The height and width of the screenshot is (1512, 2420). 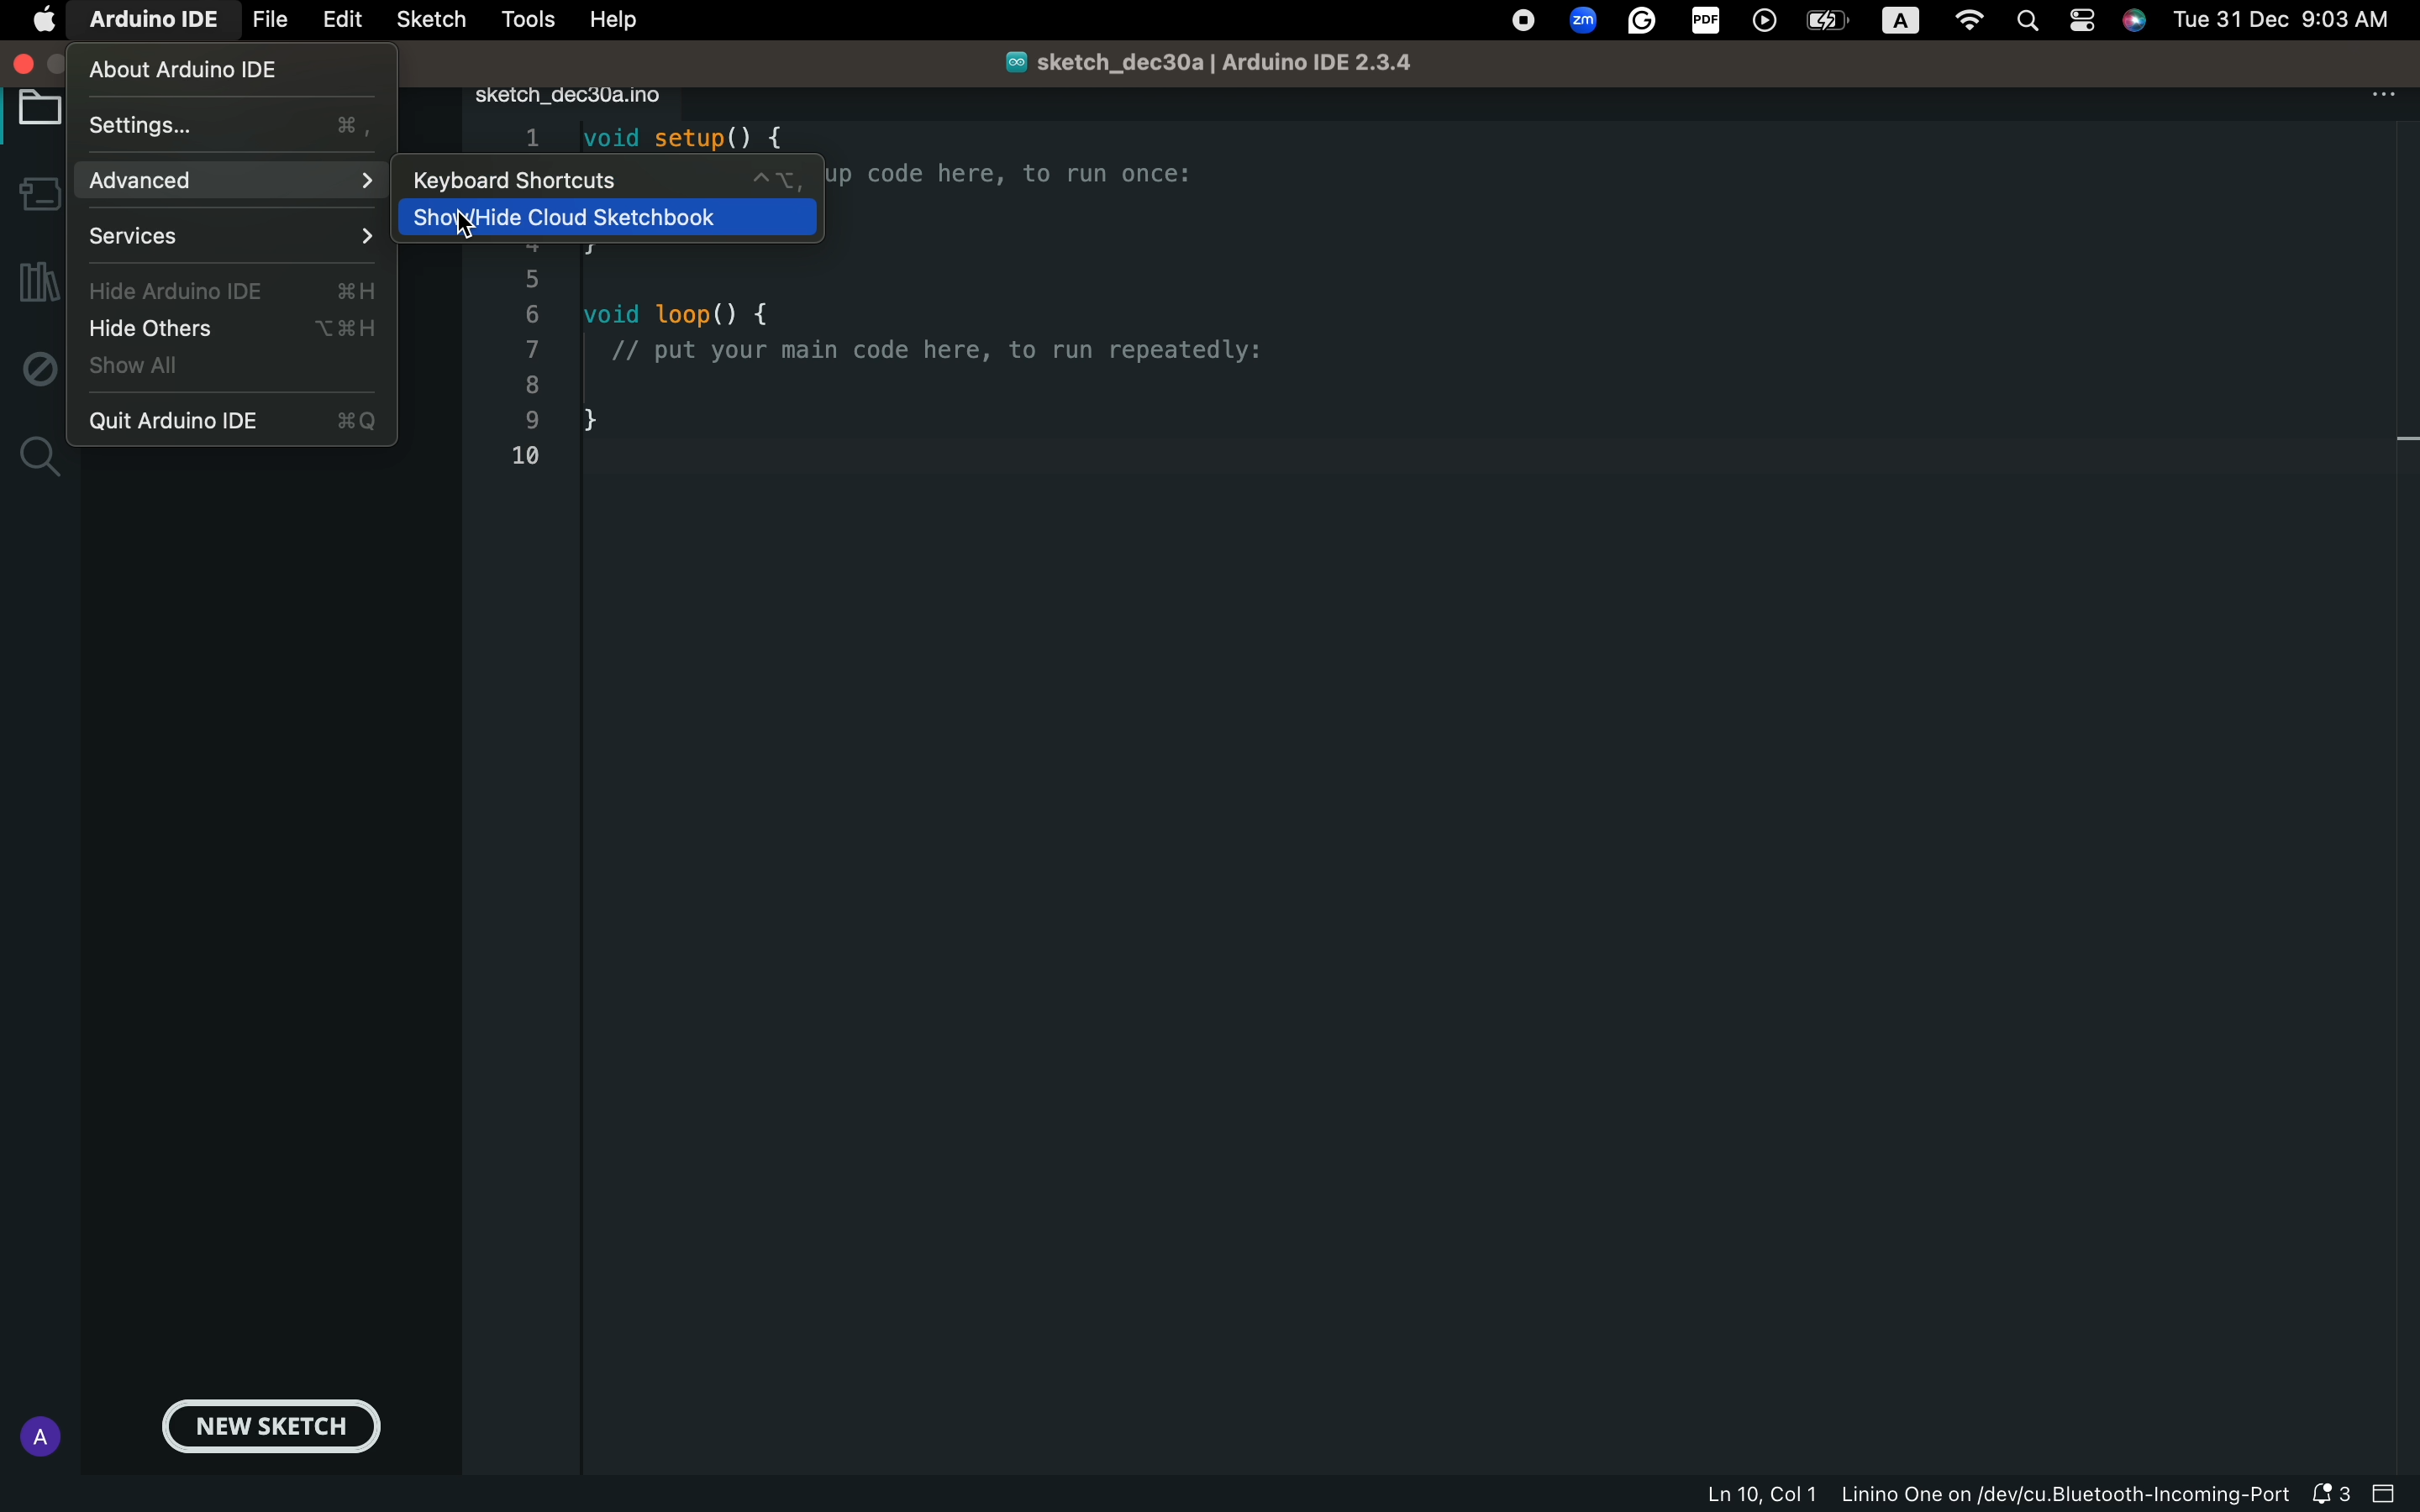 What do you see at coordinates (228, 182) in the screenshot?
I see `advance` at bounding box center [228, 182].